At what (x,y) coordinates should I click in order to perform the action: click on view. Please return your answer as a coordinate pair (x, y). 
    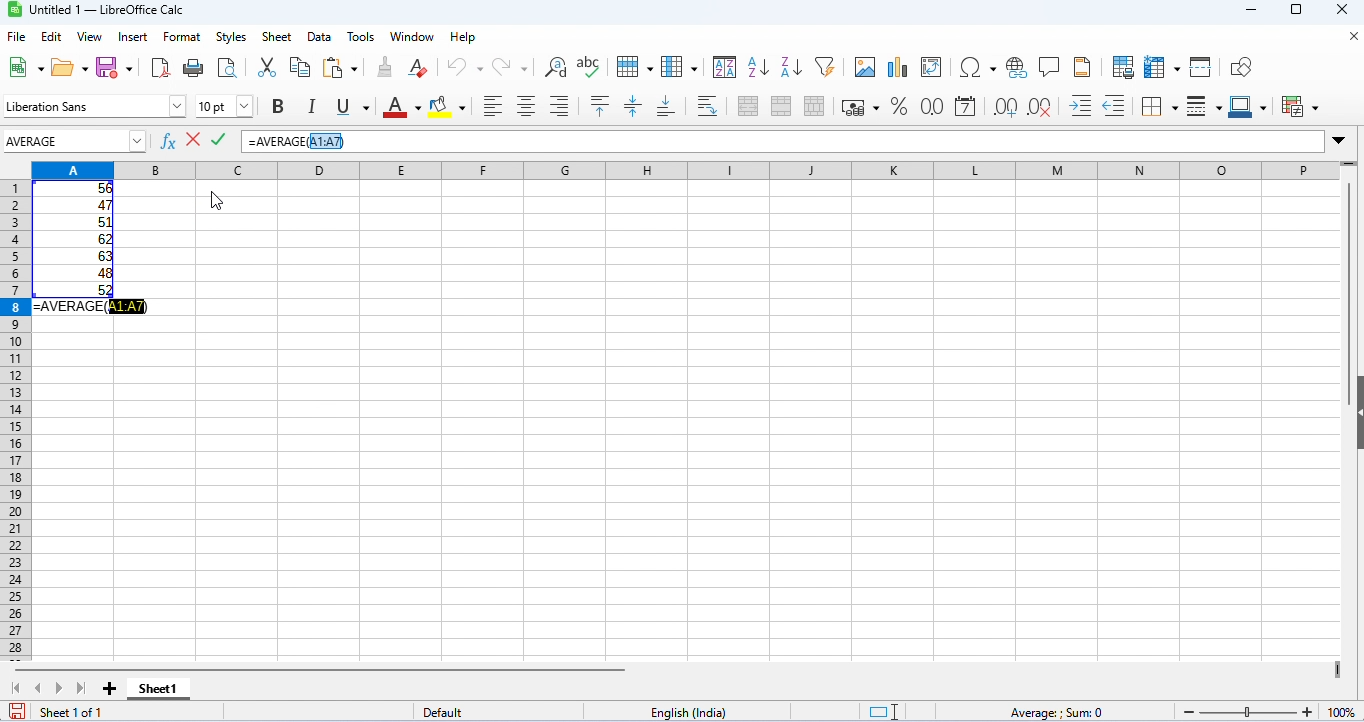
    Looking at the image, I should click on (90, 37).